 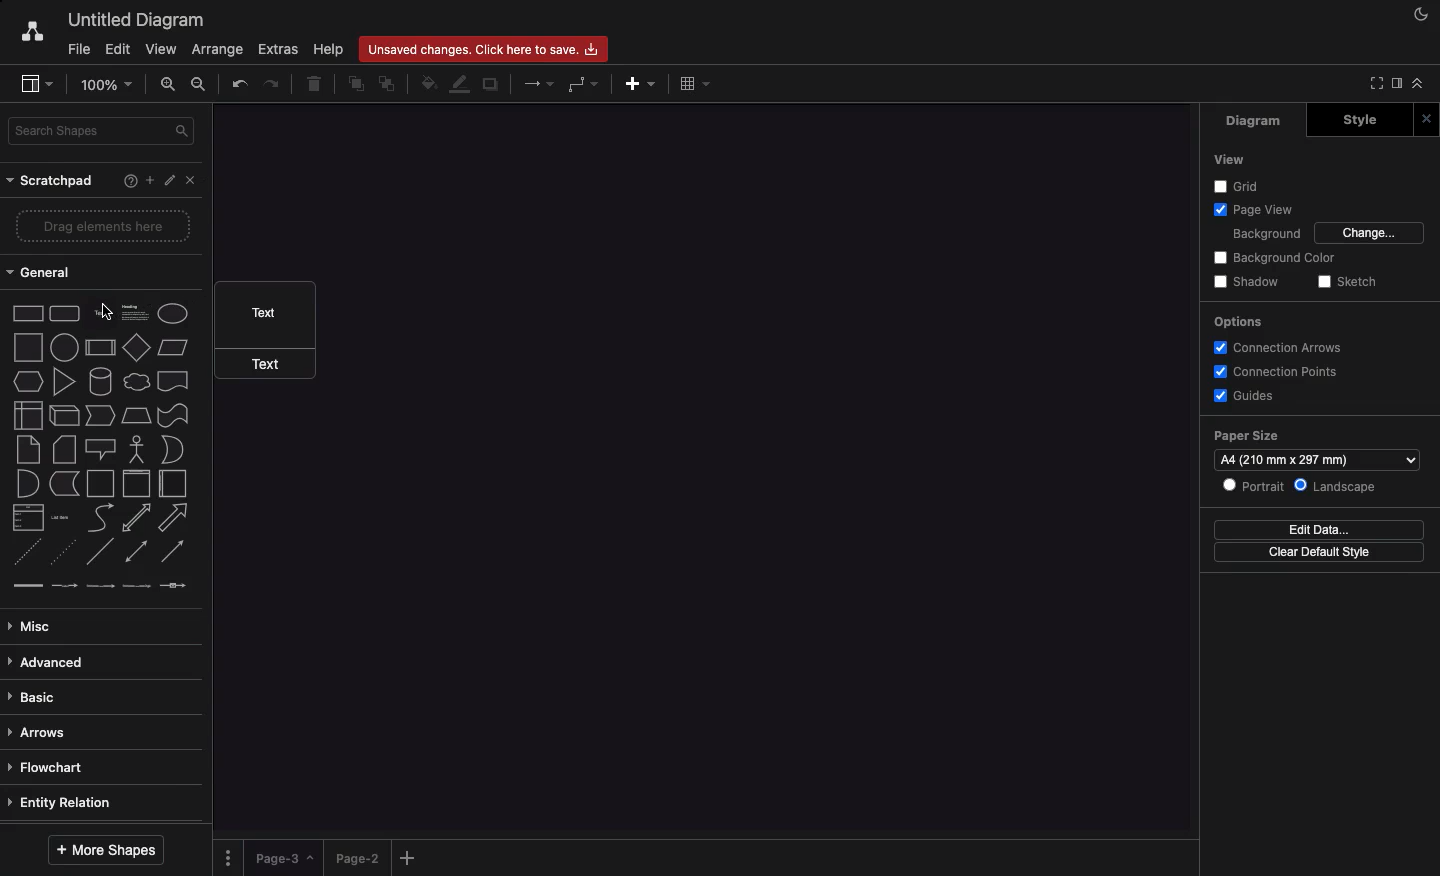 What do you see at coordinates (41, 734) in the screenshot?
I see `Arrows` at bounding box center [41, 734].